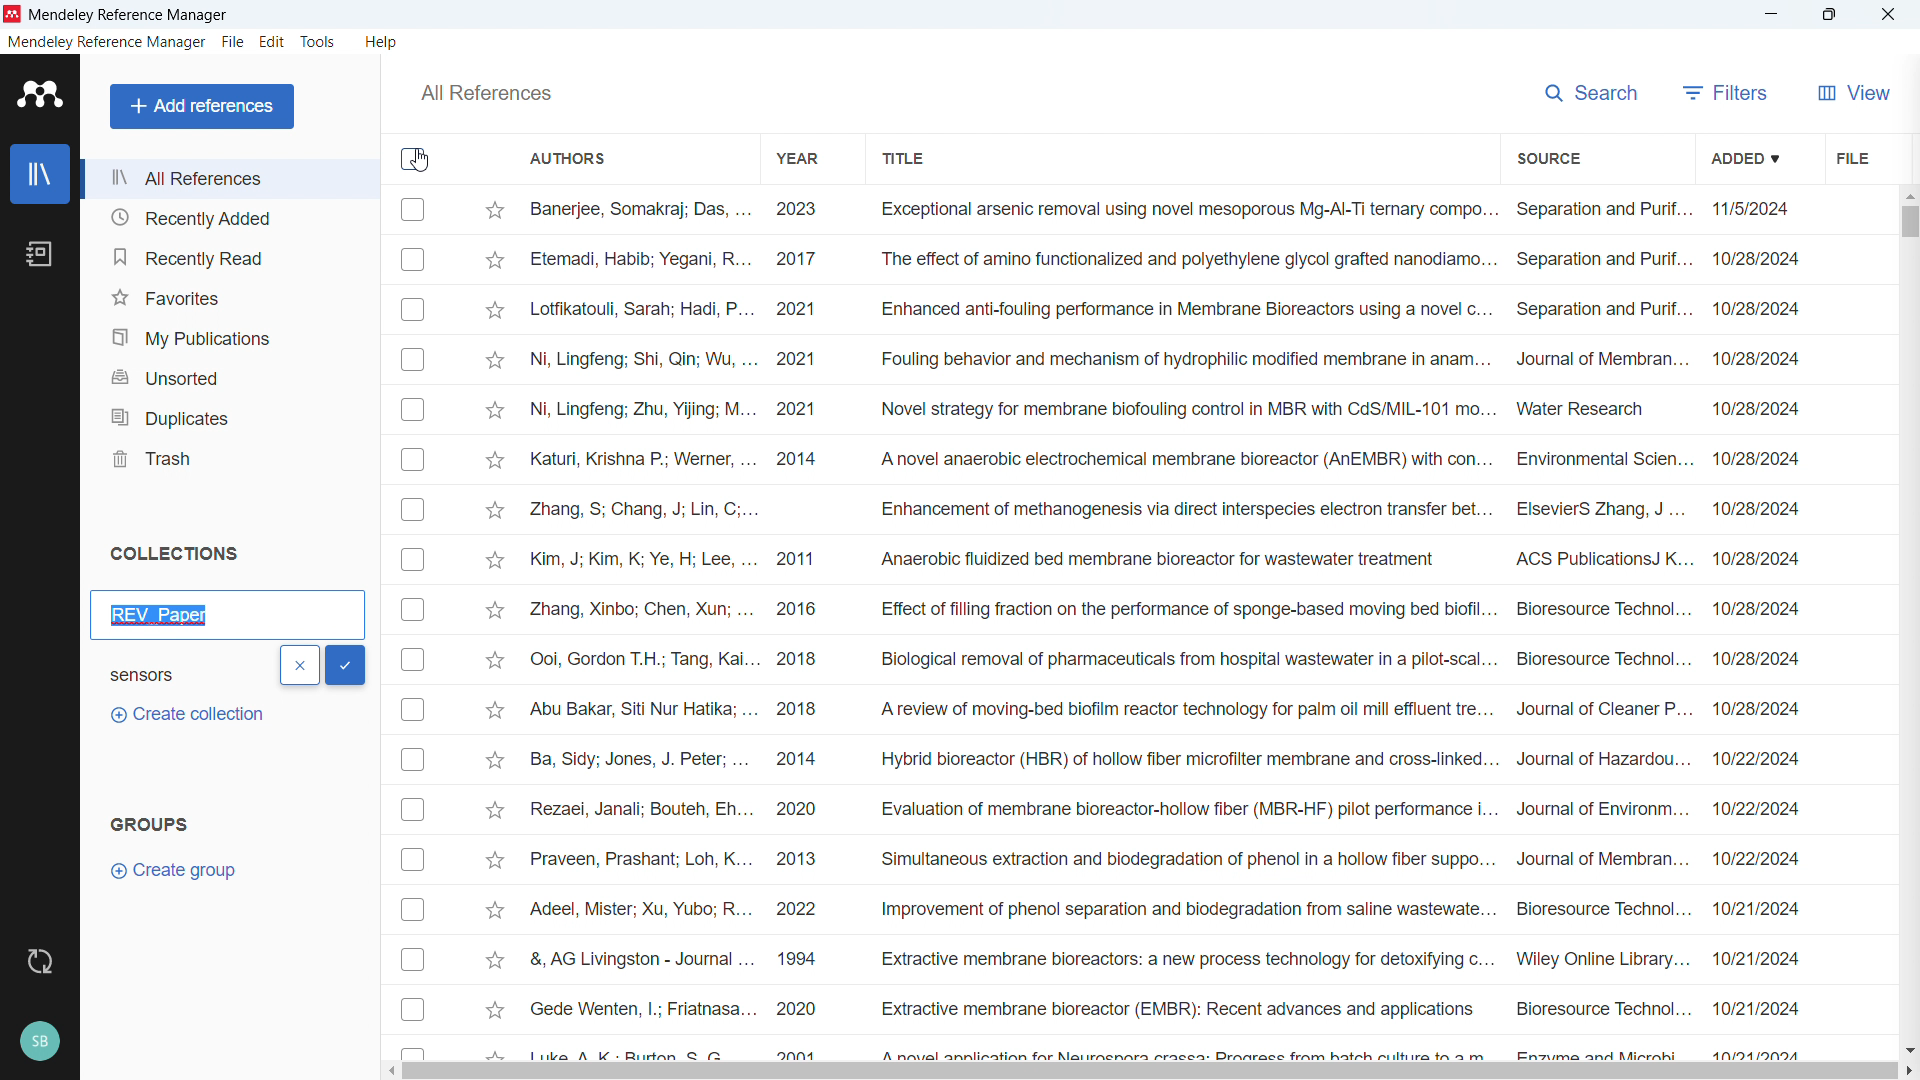 Image resolution: width=1920 pixels, height=1080 pixels. I want to click on Scroll up , so click(1908, 194).